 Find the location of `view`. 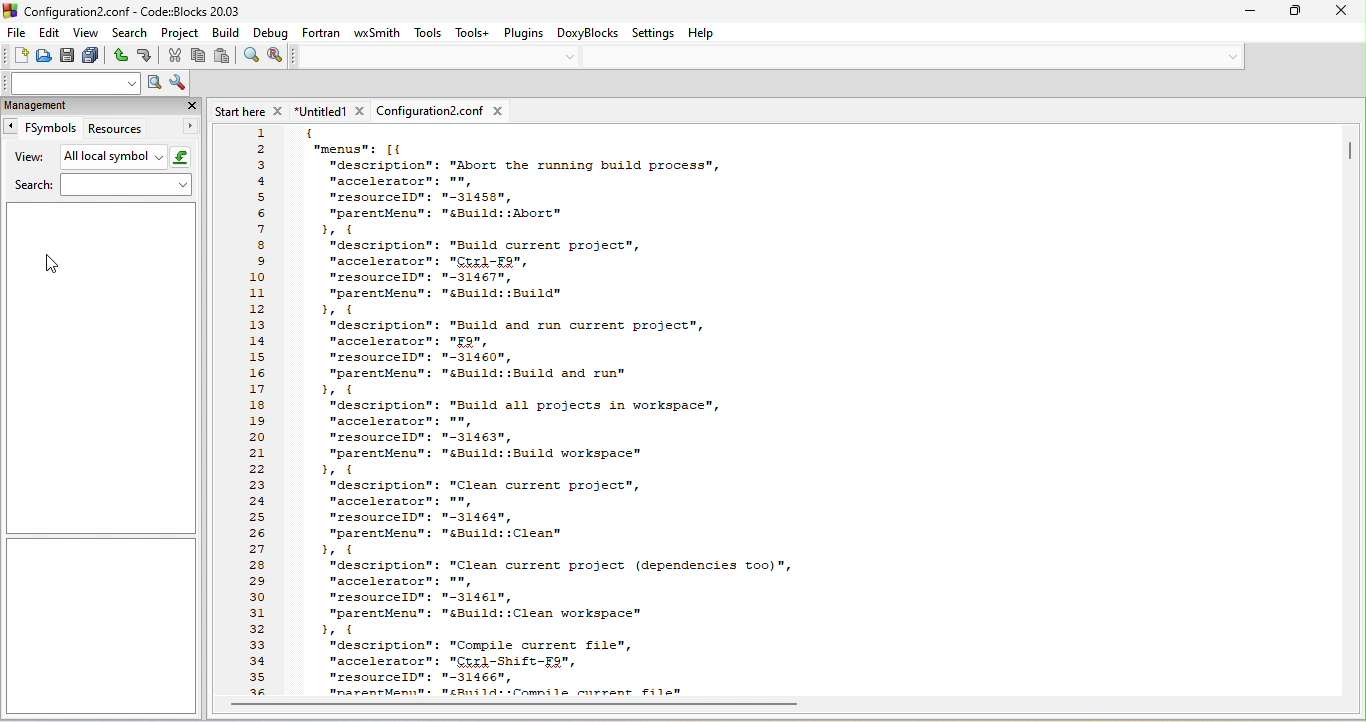

view is located at coordinates (89, 35).